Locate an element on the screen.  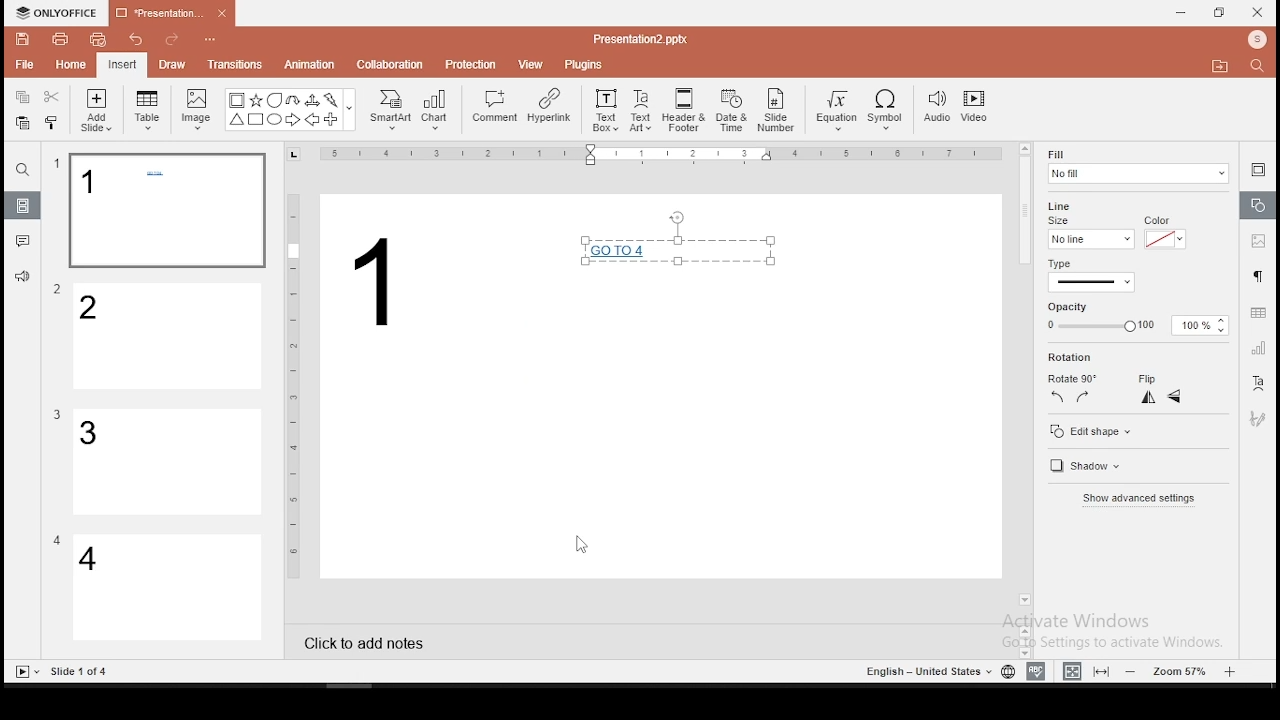
find is located at coordinates (22, 170).